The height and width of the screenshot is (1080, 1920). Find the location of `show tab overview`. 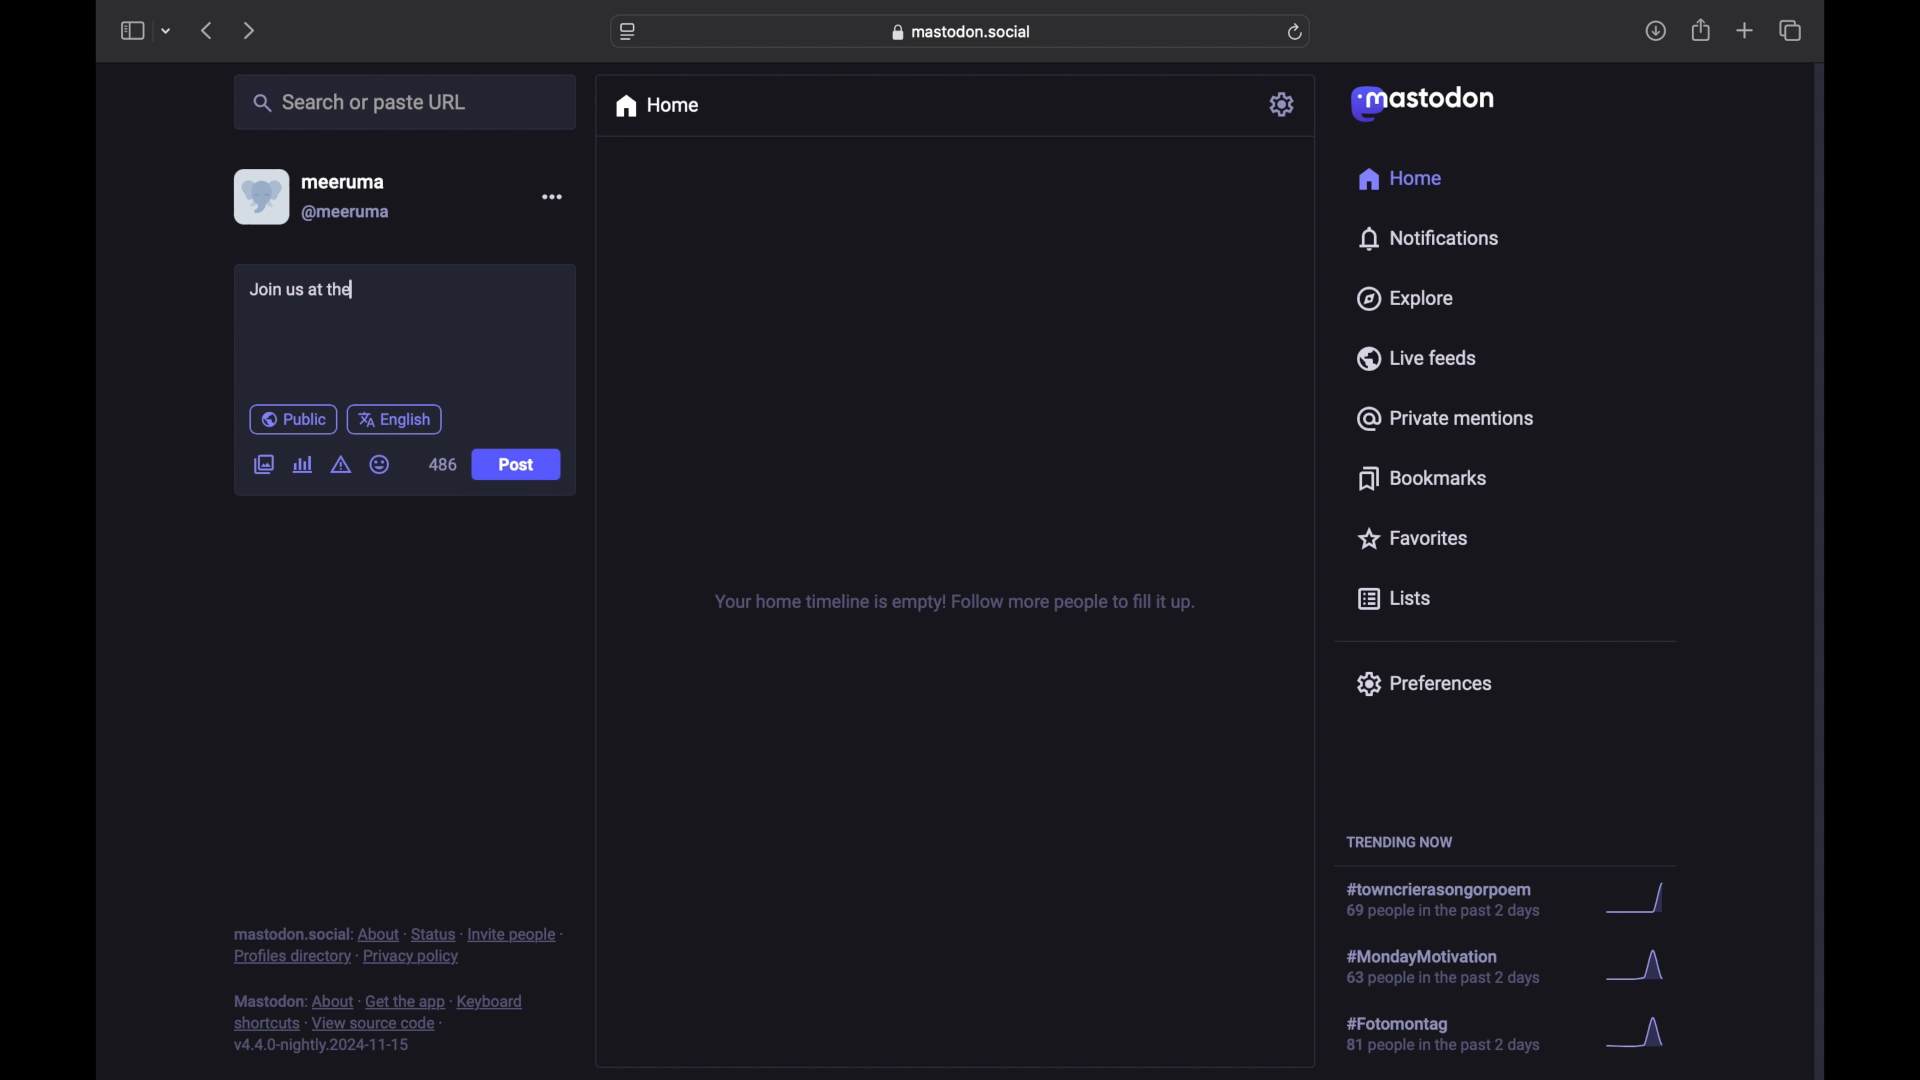

show tab overview is located at coordinates (1790, 31).